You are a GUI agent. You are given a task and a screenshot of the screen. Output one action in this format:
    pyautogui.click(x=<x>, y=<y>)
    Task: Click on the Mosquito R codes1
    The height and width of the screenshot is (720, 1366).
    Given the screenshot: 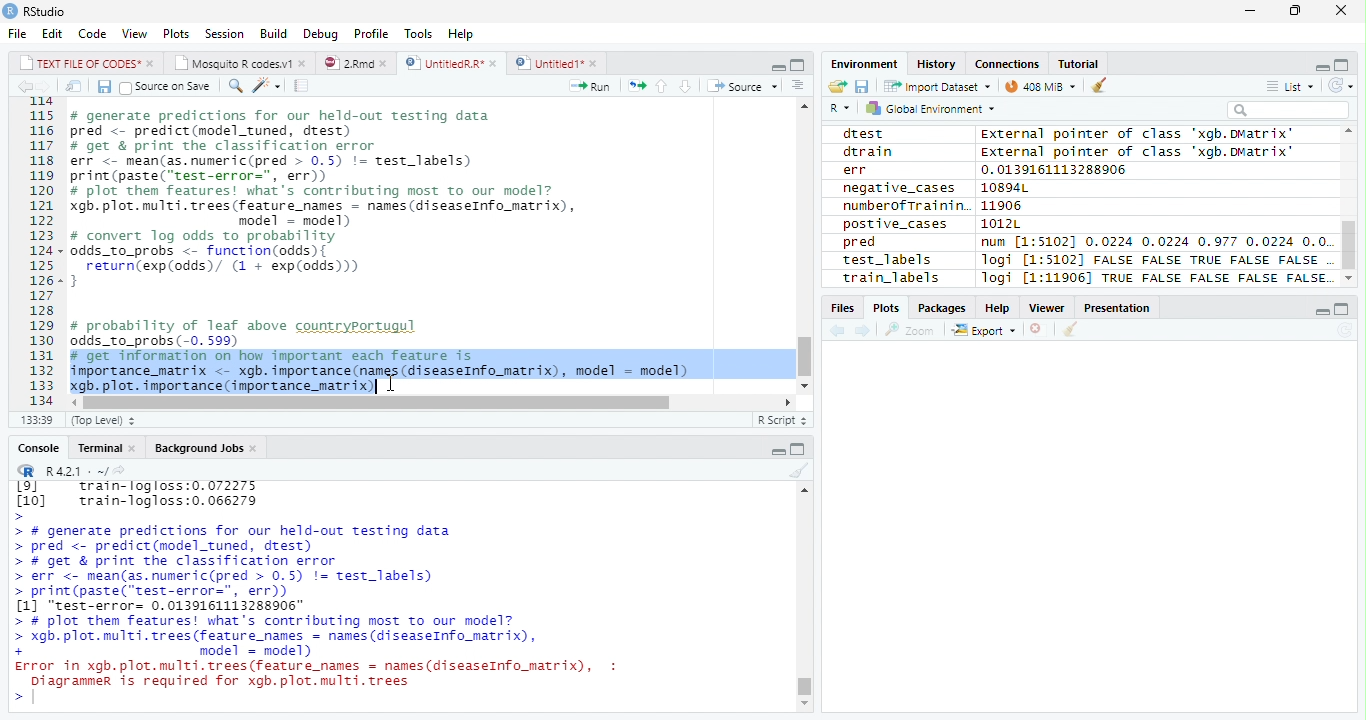 What is the action you would take?
    pyautogui.click(x=241, y=63)
    